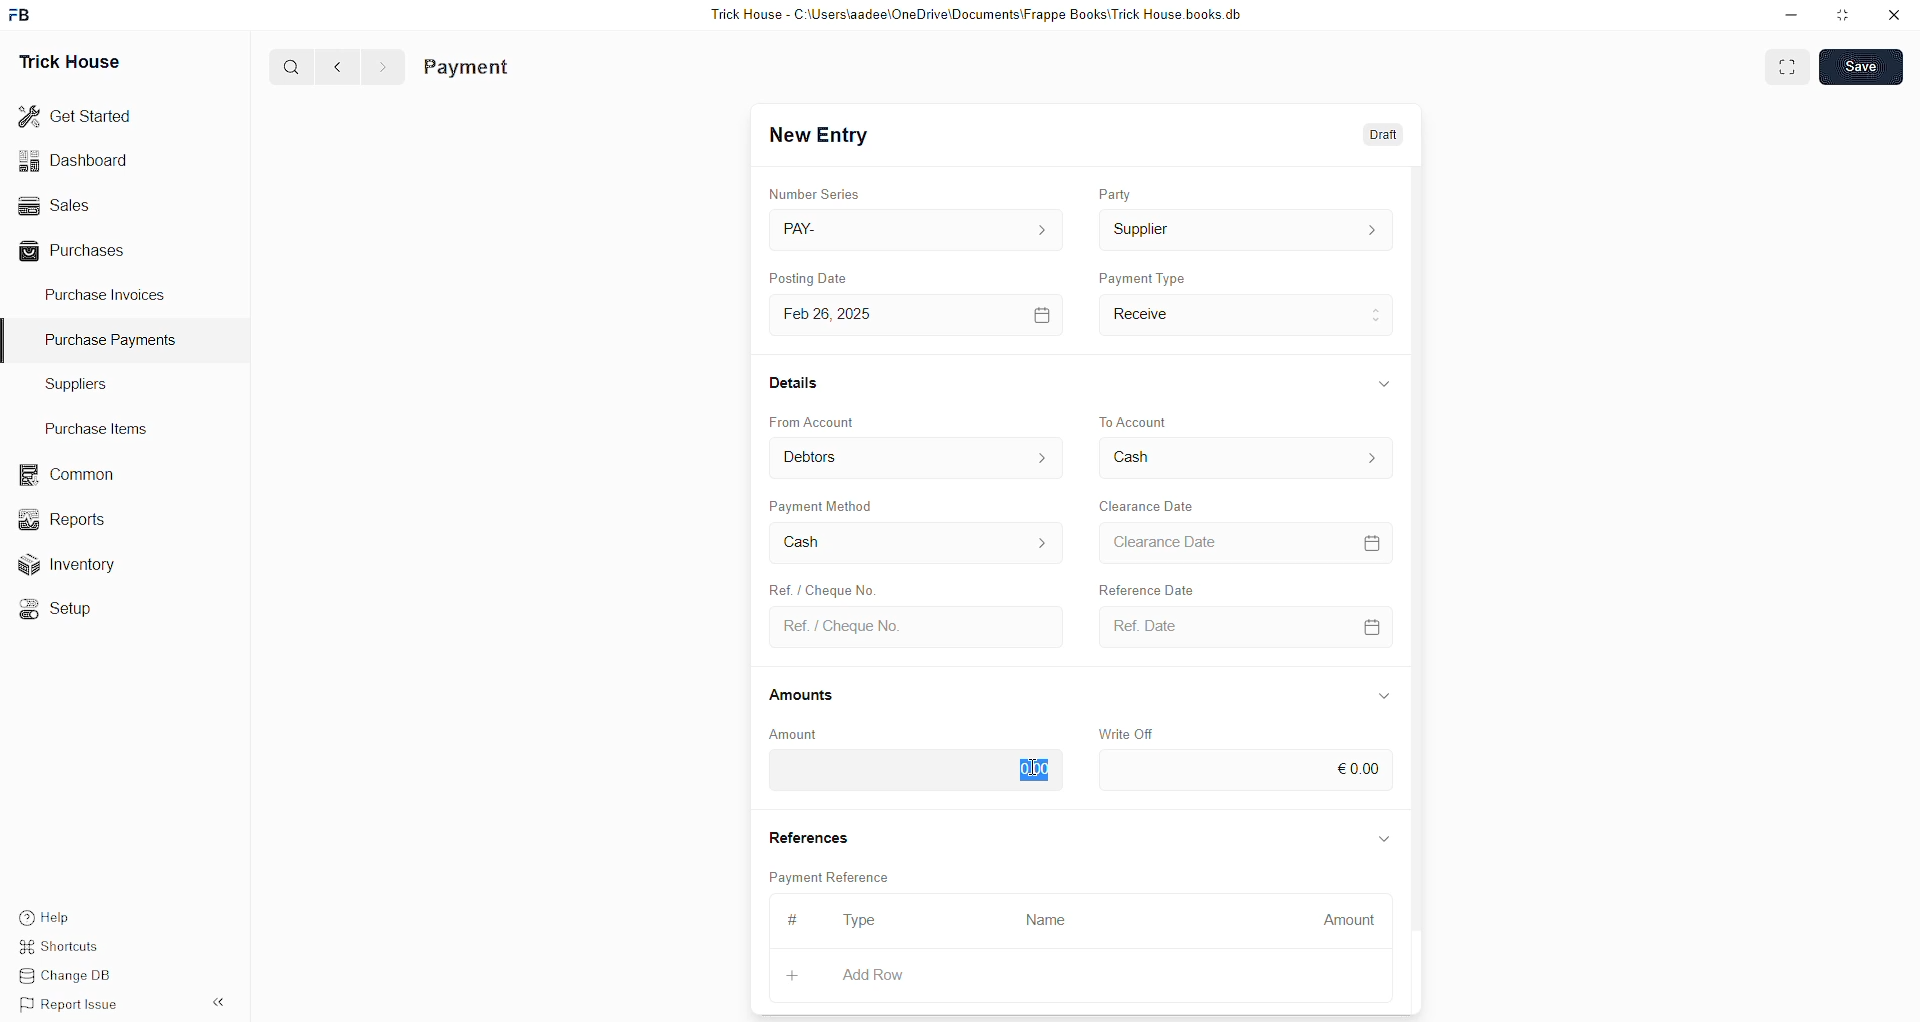  I want to click on cursor, so click(1034, 763).